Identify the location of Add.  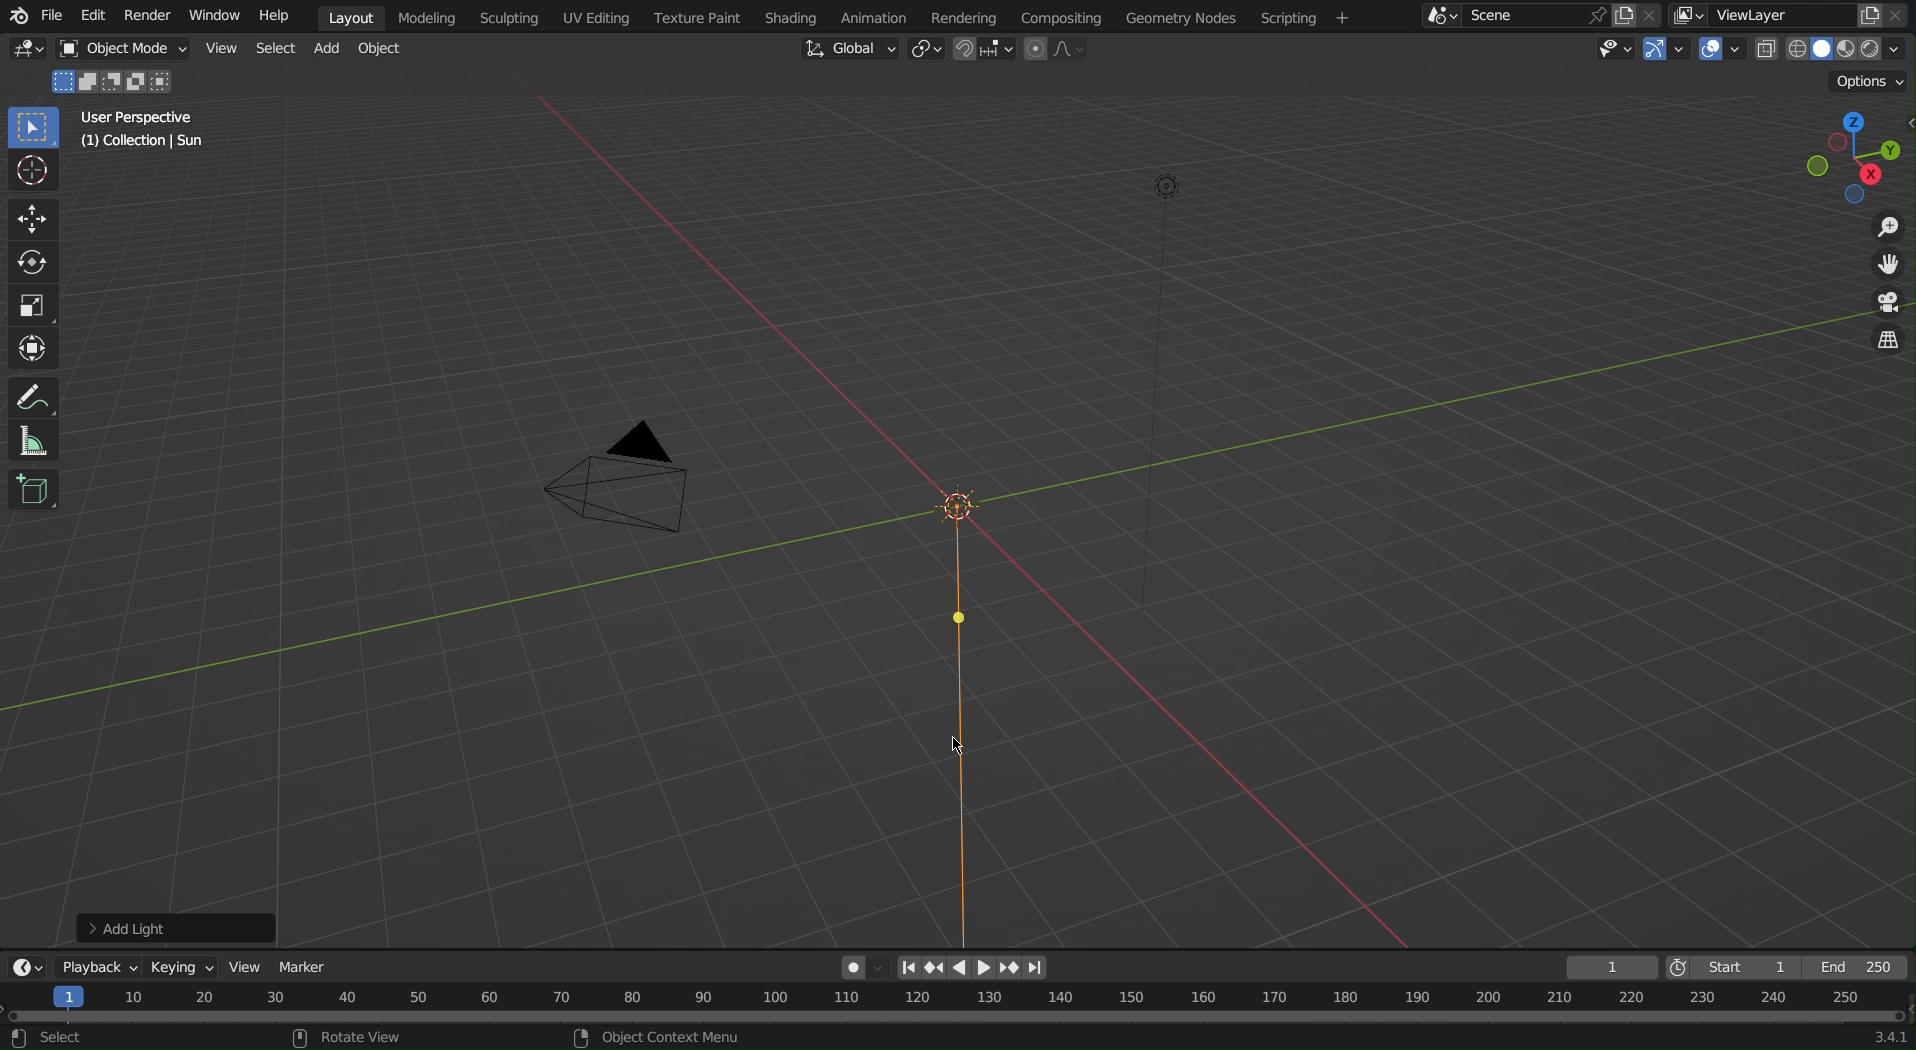
(330, 49).